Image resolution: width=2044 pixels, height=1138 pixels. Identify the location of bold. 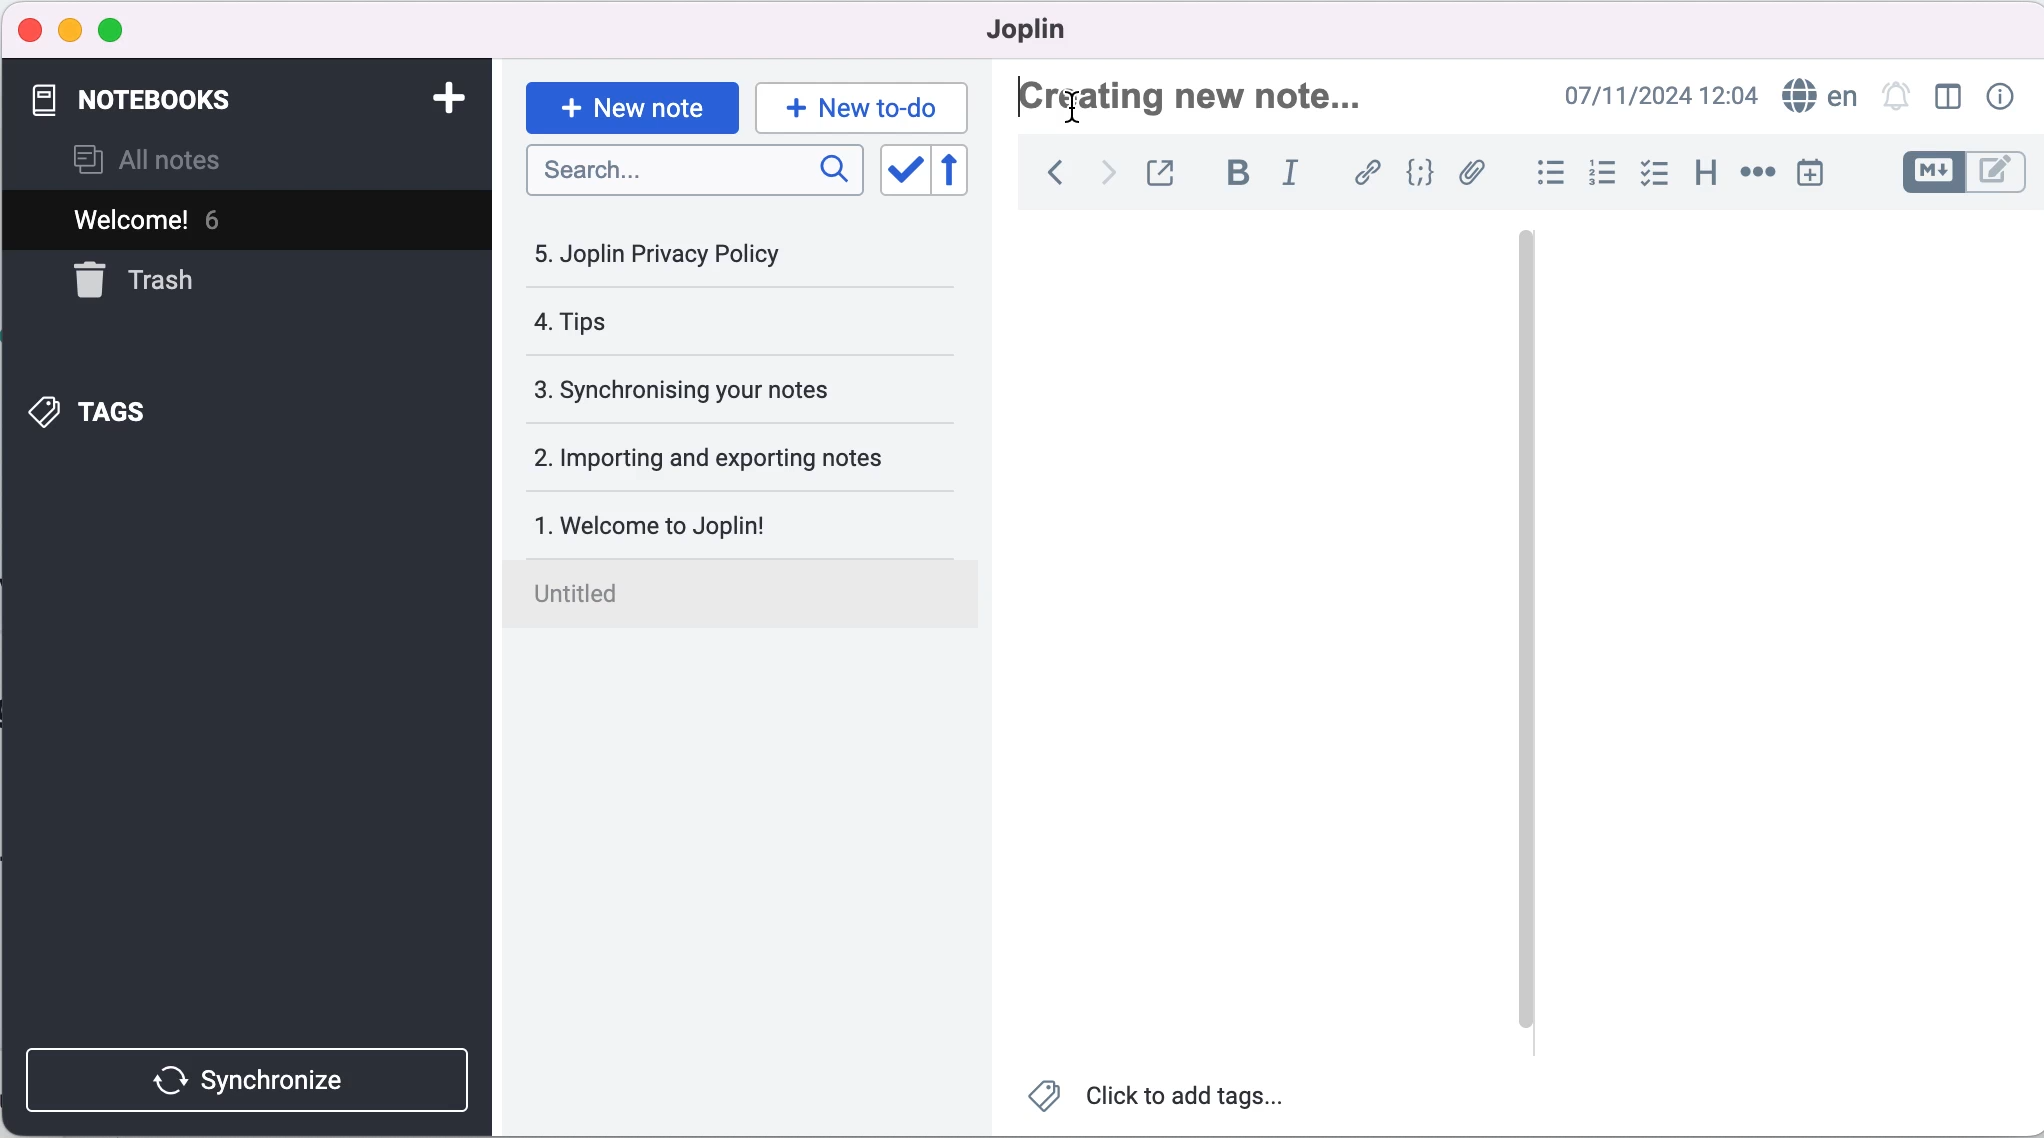
(1238, 172).